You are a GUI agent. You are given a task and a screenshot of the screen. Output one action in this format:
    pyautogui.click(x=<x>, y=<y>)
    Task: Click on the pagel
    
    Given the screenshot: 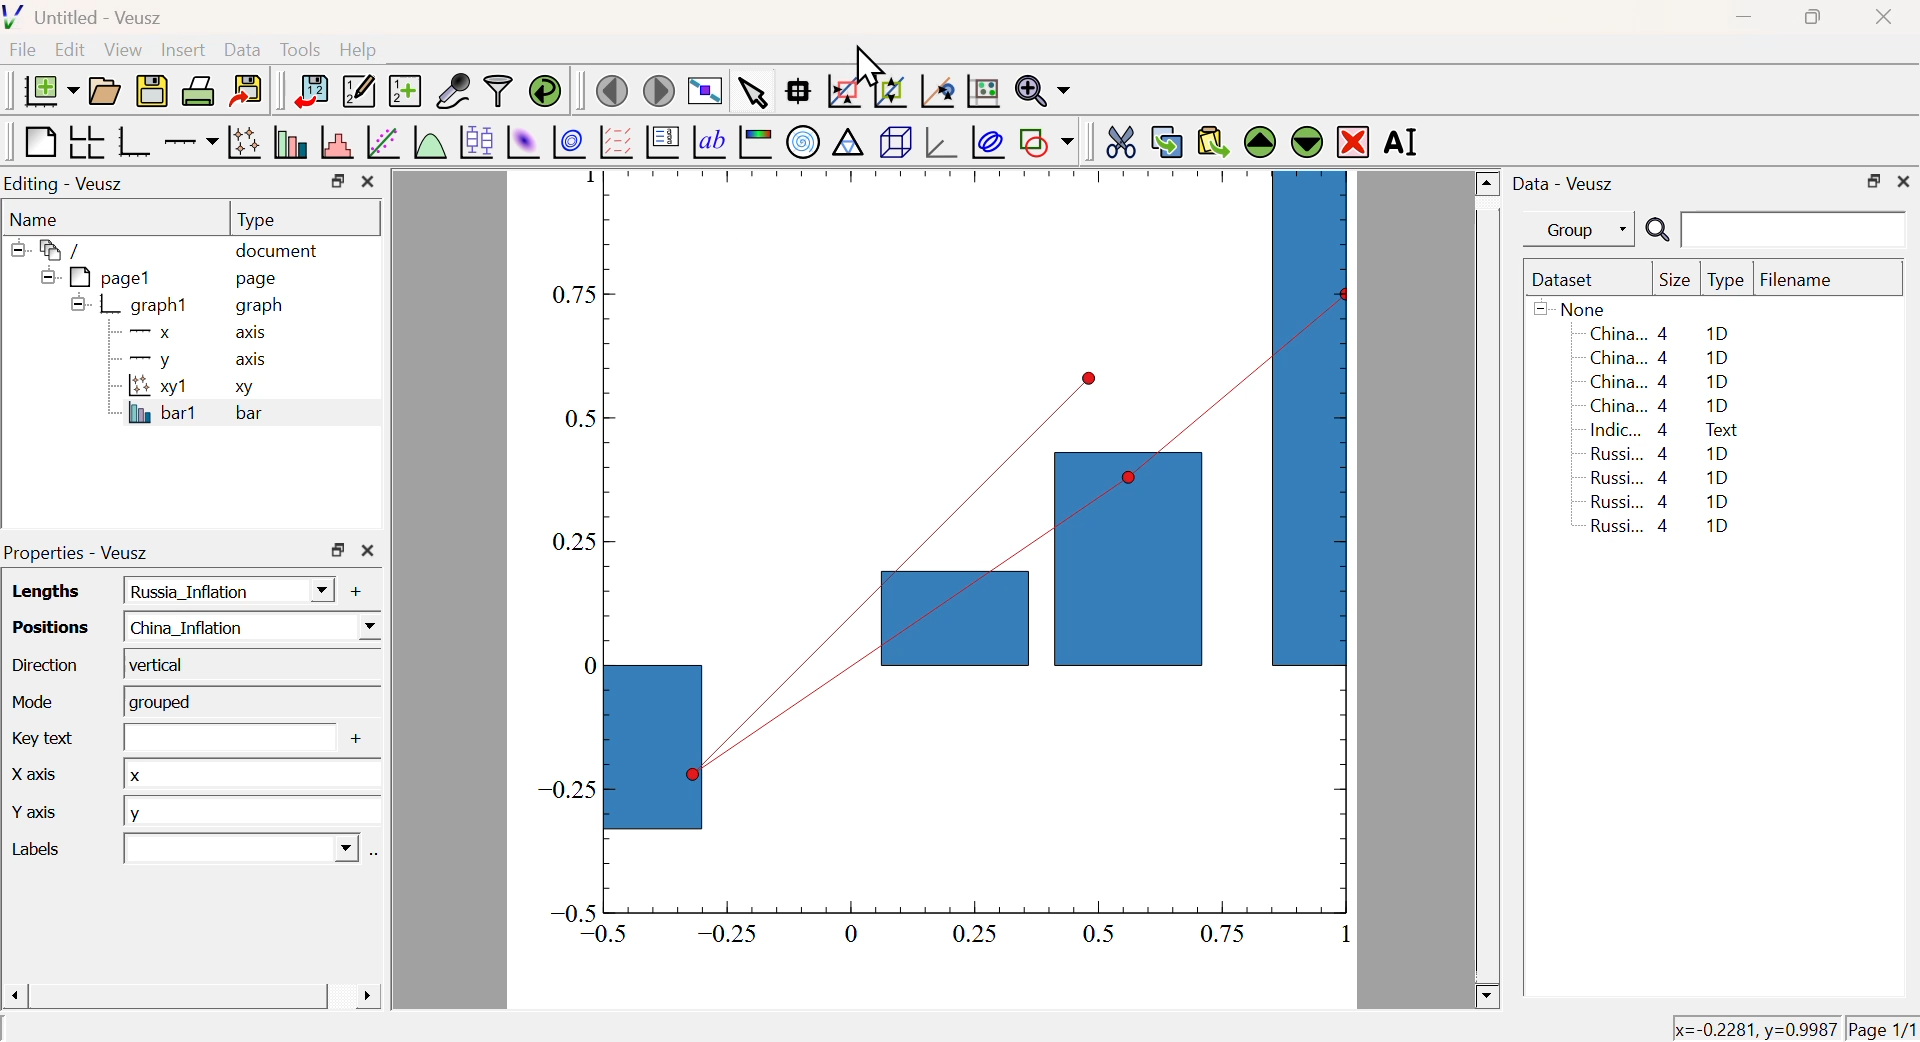 What is the action you would take?
    pyautogui.click(x=91, y=278)
    